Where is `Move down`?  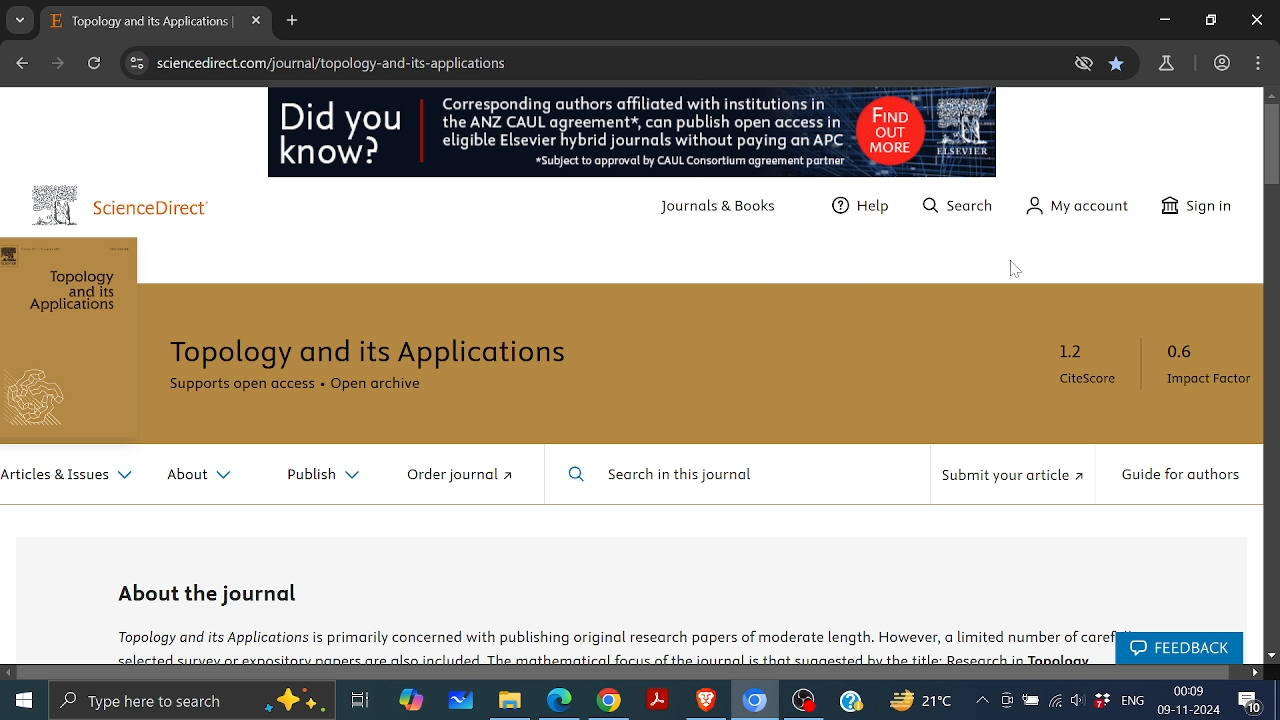 Move down is located at coordinates (1272, 656).